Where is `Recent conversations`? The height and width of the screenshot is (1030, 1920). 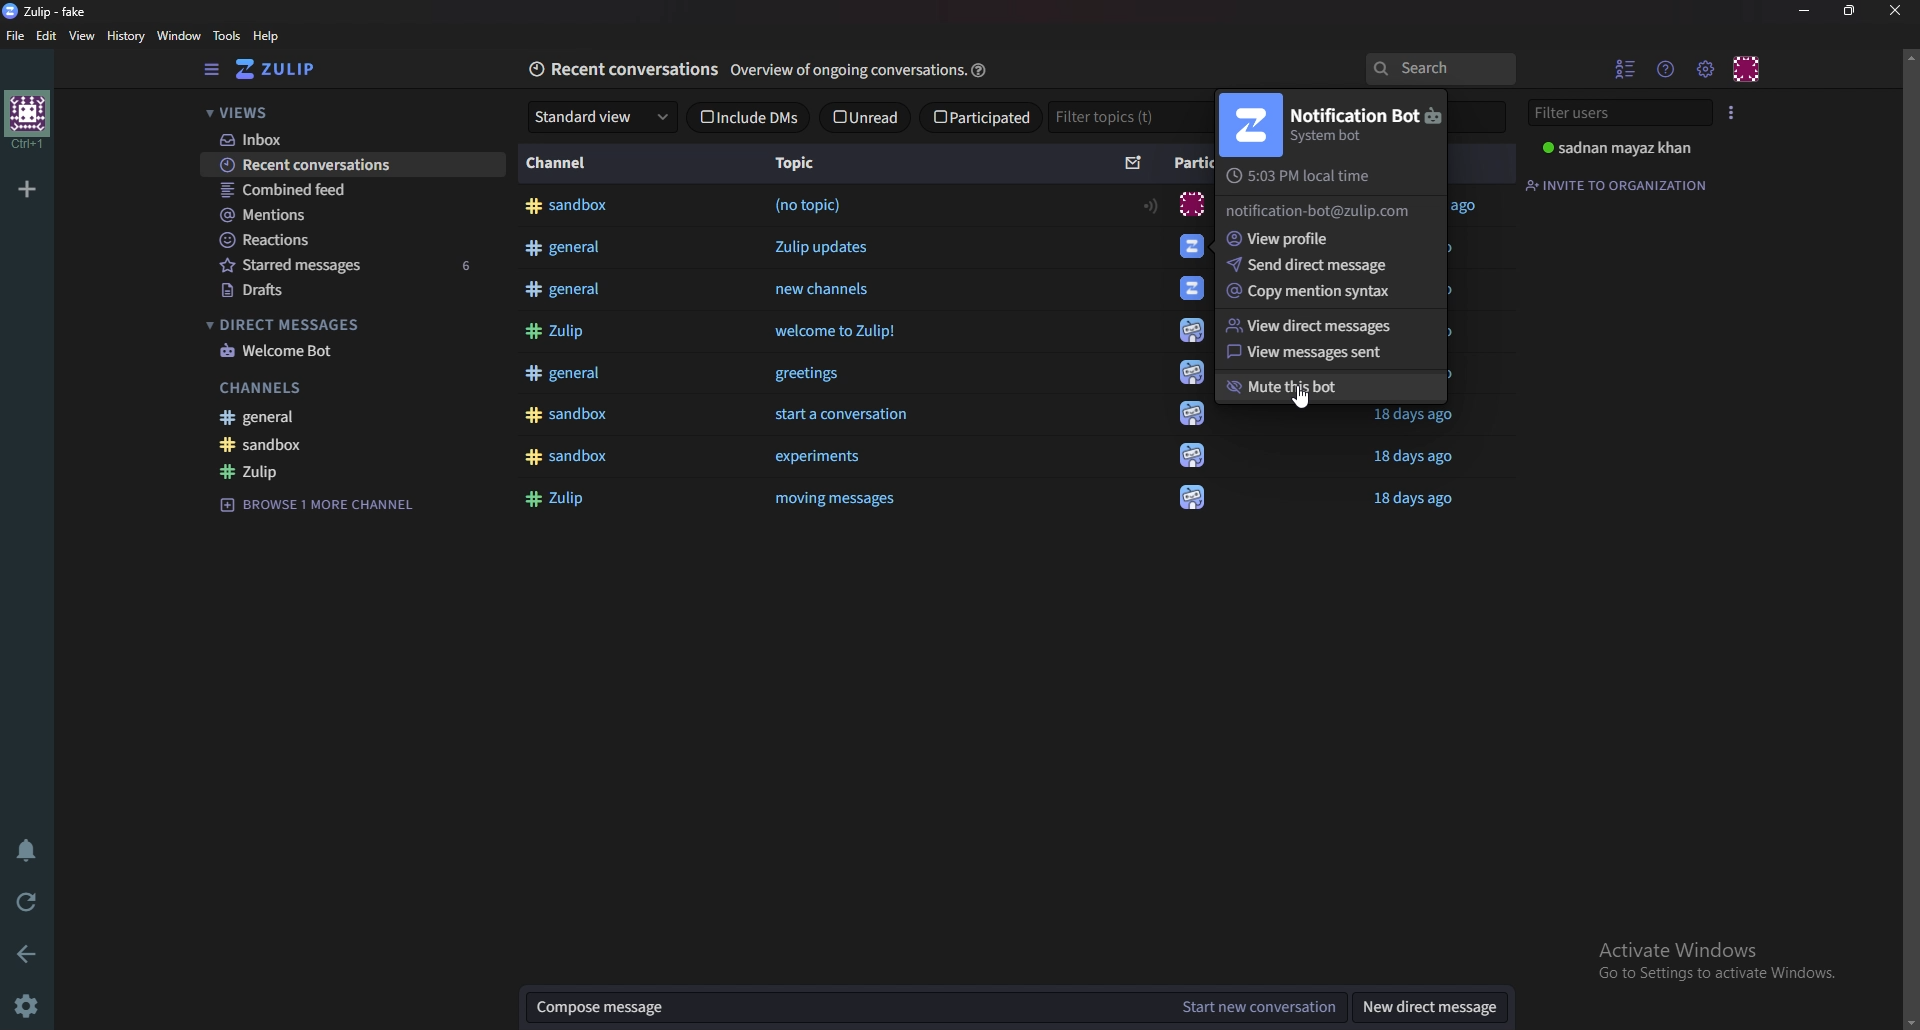 Recent conversations is located at coordinates (351, 165).